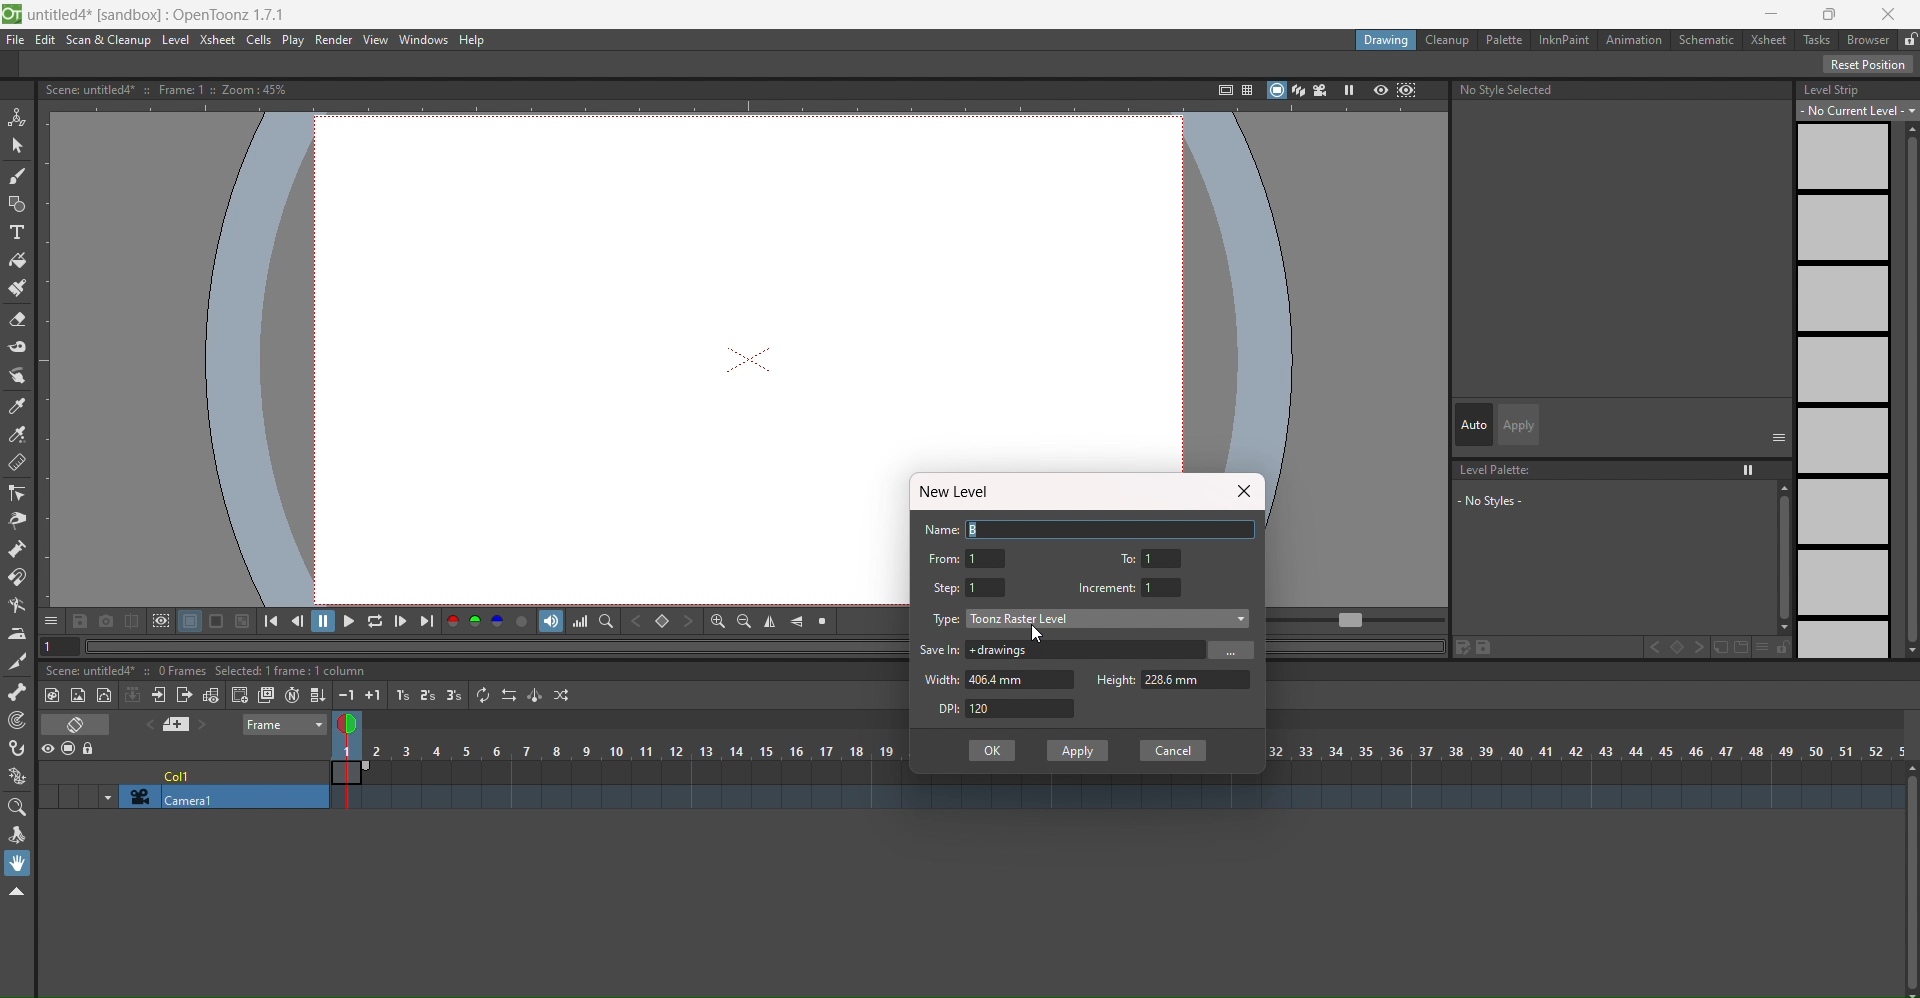 The height and width of the screenshot is (998, 1920). What do you see at coordinates (160, 621) in the screenshot?
I see `tool` at bounding box center [160, 621].